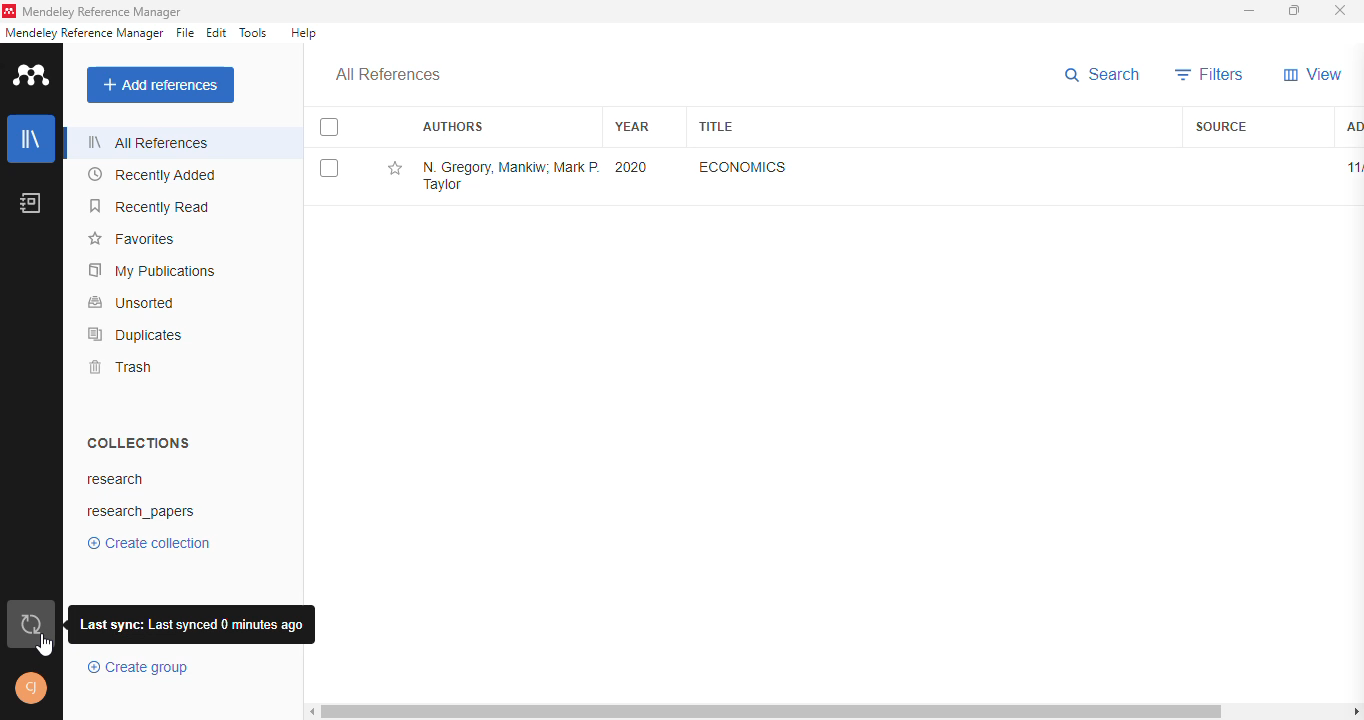 The width and height of the screenshot is (1364, 720). Describe the element at coordinates (718, 126) in the screenshot. I see `title` at that location.